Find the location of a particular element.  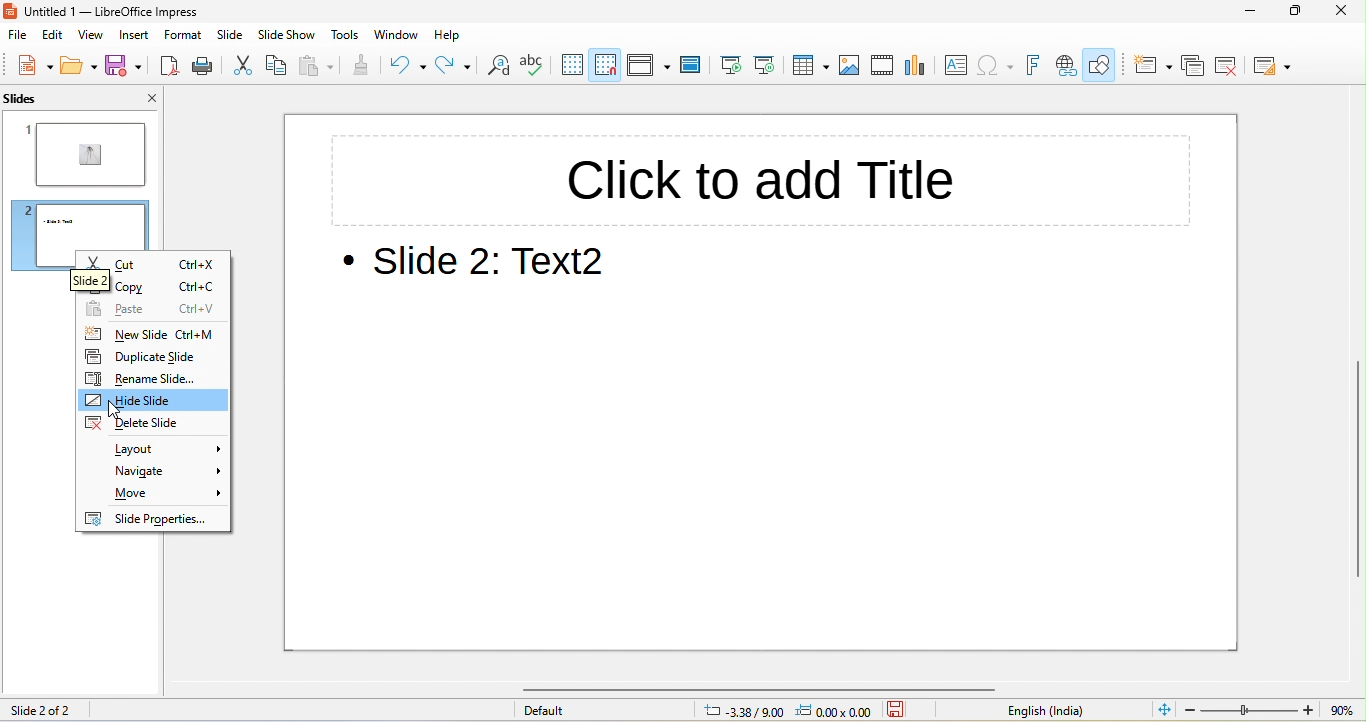

delete slide is located at coordinates (152, 422).